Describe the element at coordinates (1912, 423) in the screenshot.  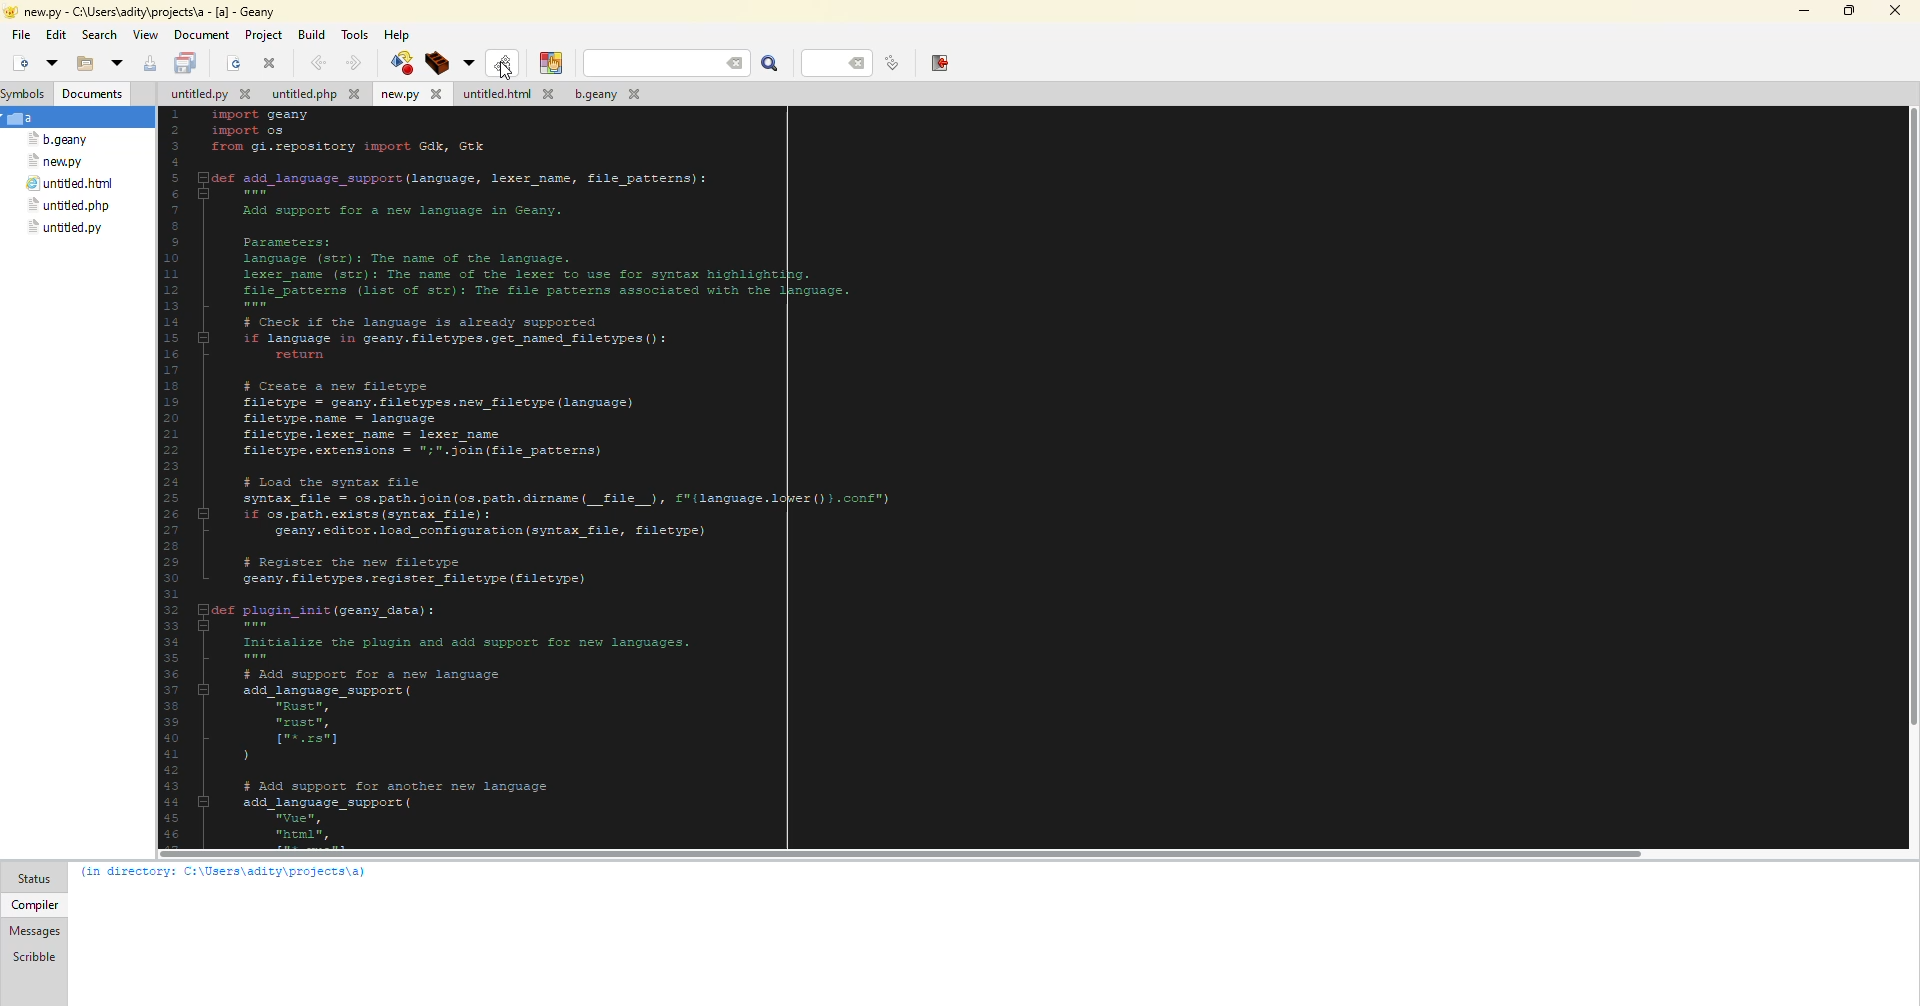
I see `scroll bar` at that location.